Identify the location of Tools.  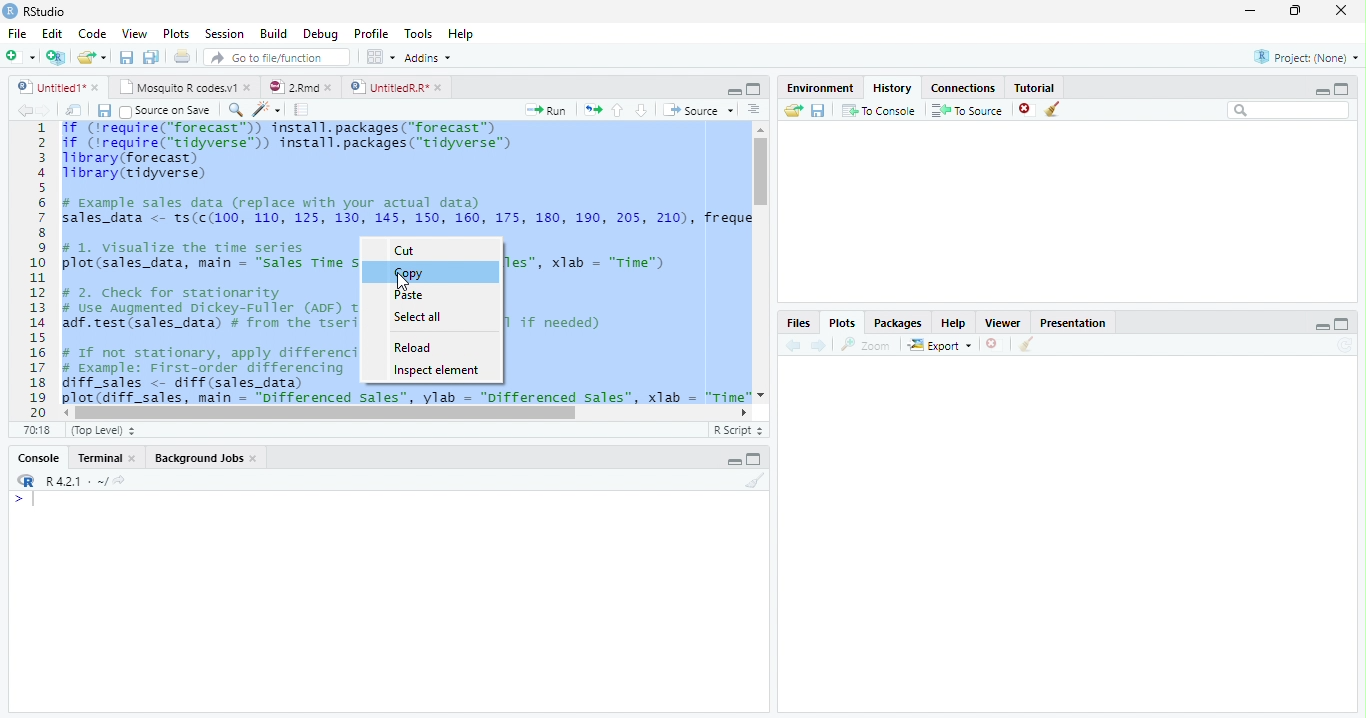
(417, 33).